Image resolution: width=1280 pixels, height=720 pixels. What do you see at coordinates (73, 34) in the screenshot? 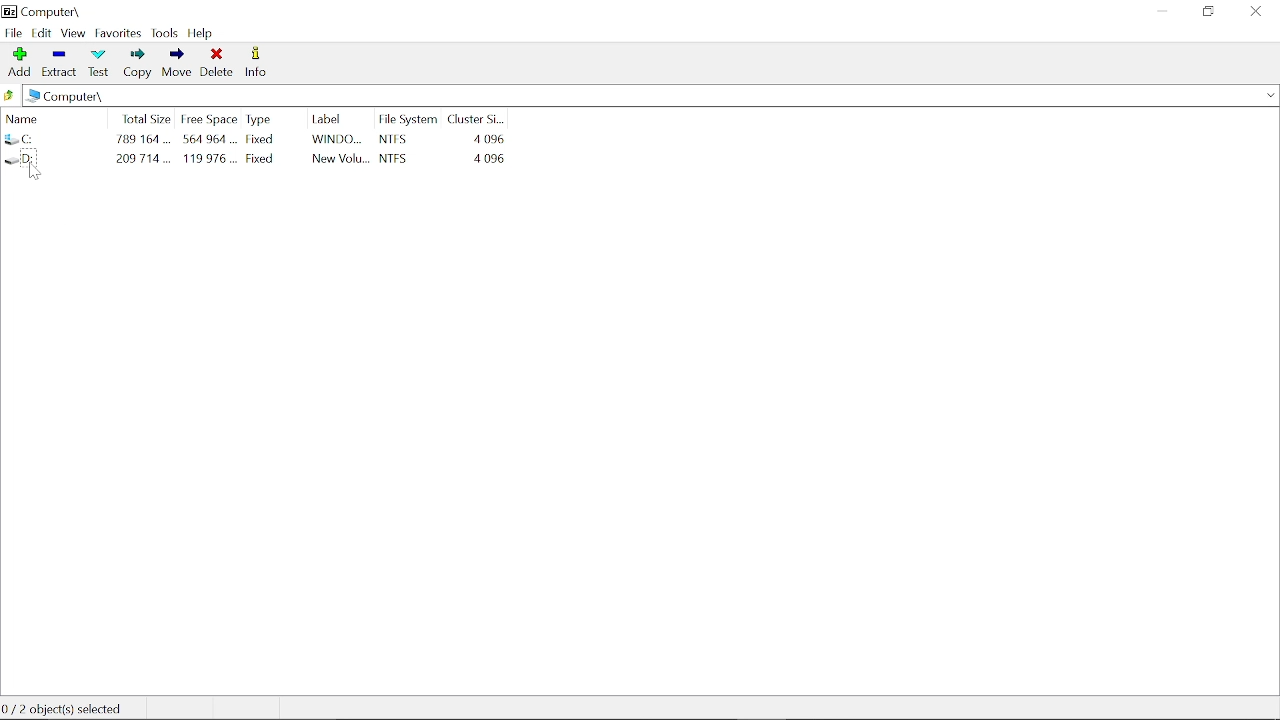
I see `view` at bounding box center [73, 34].